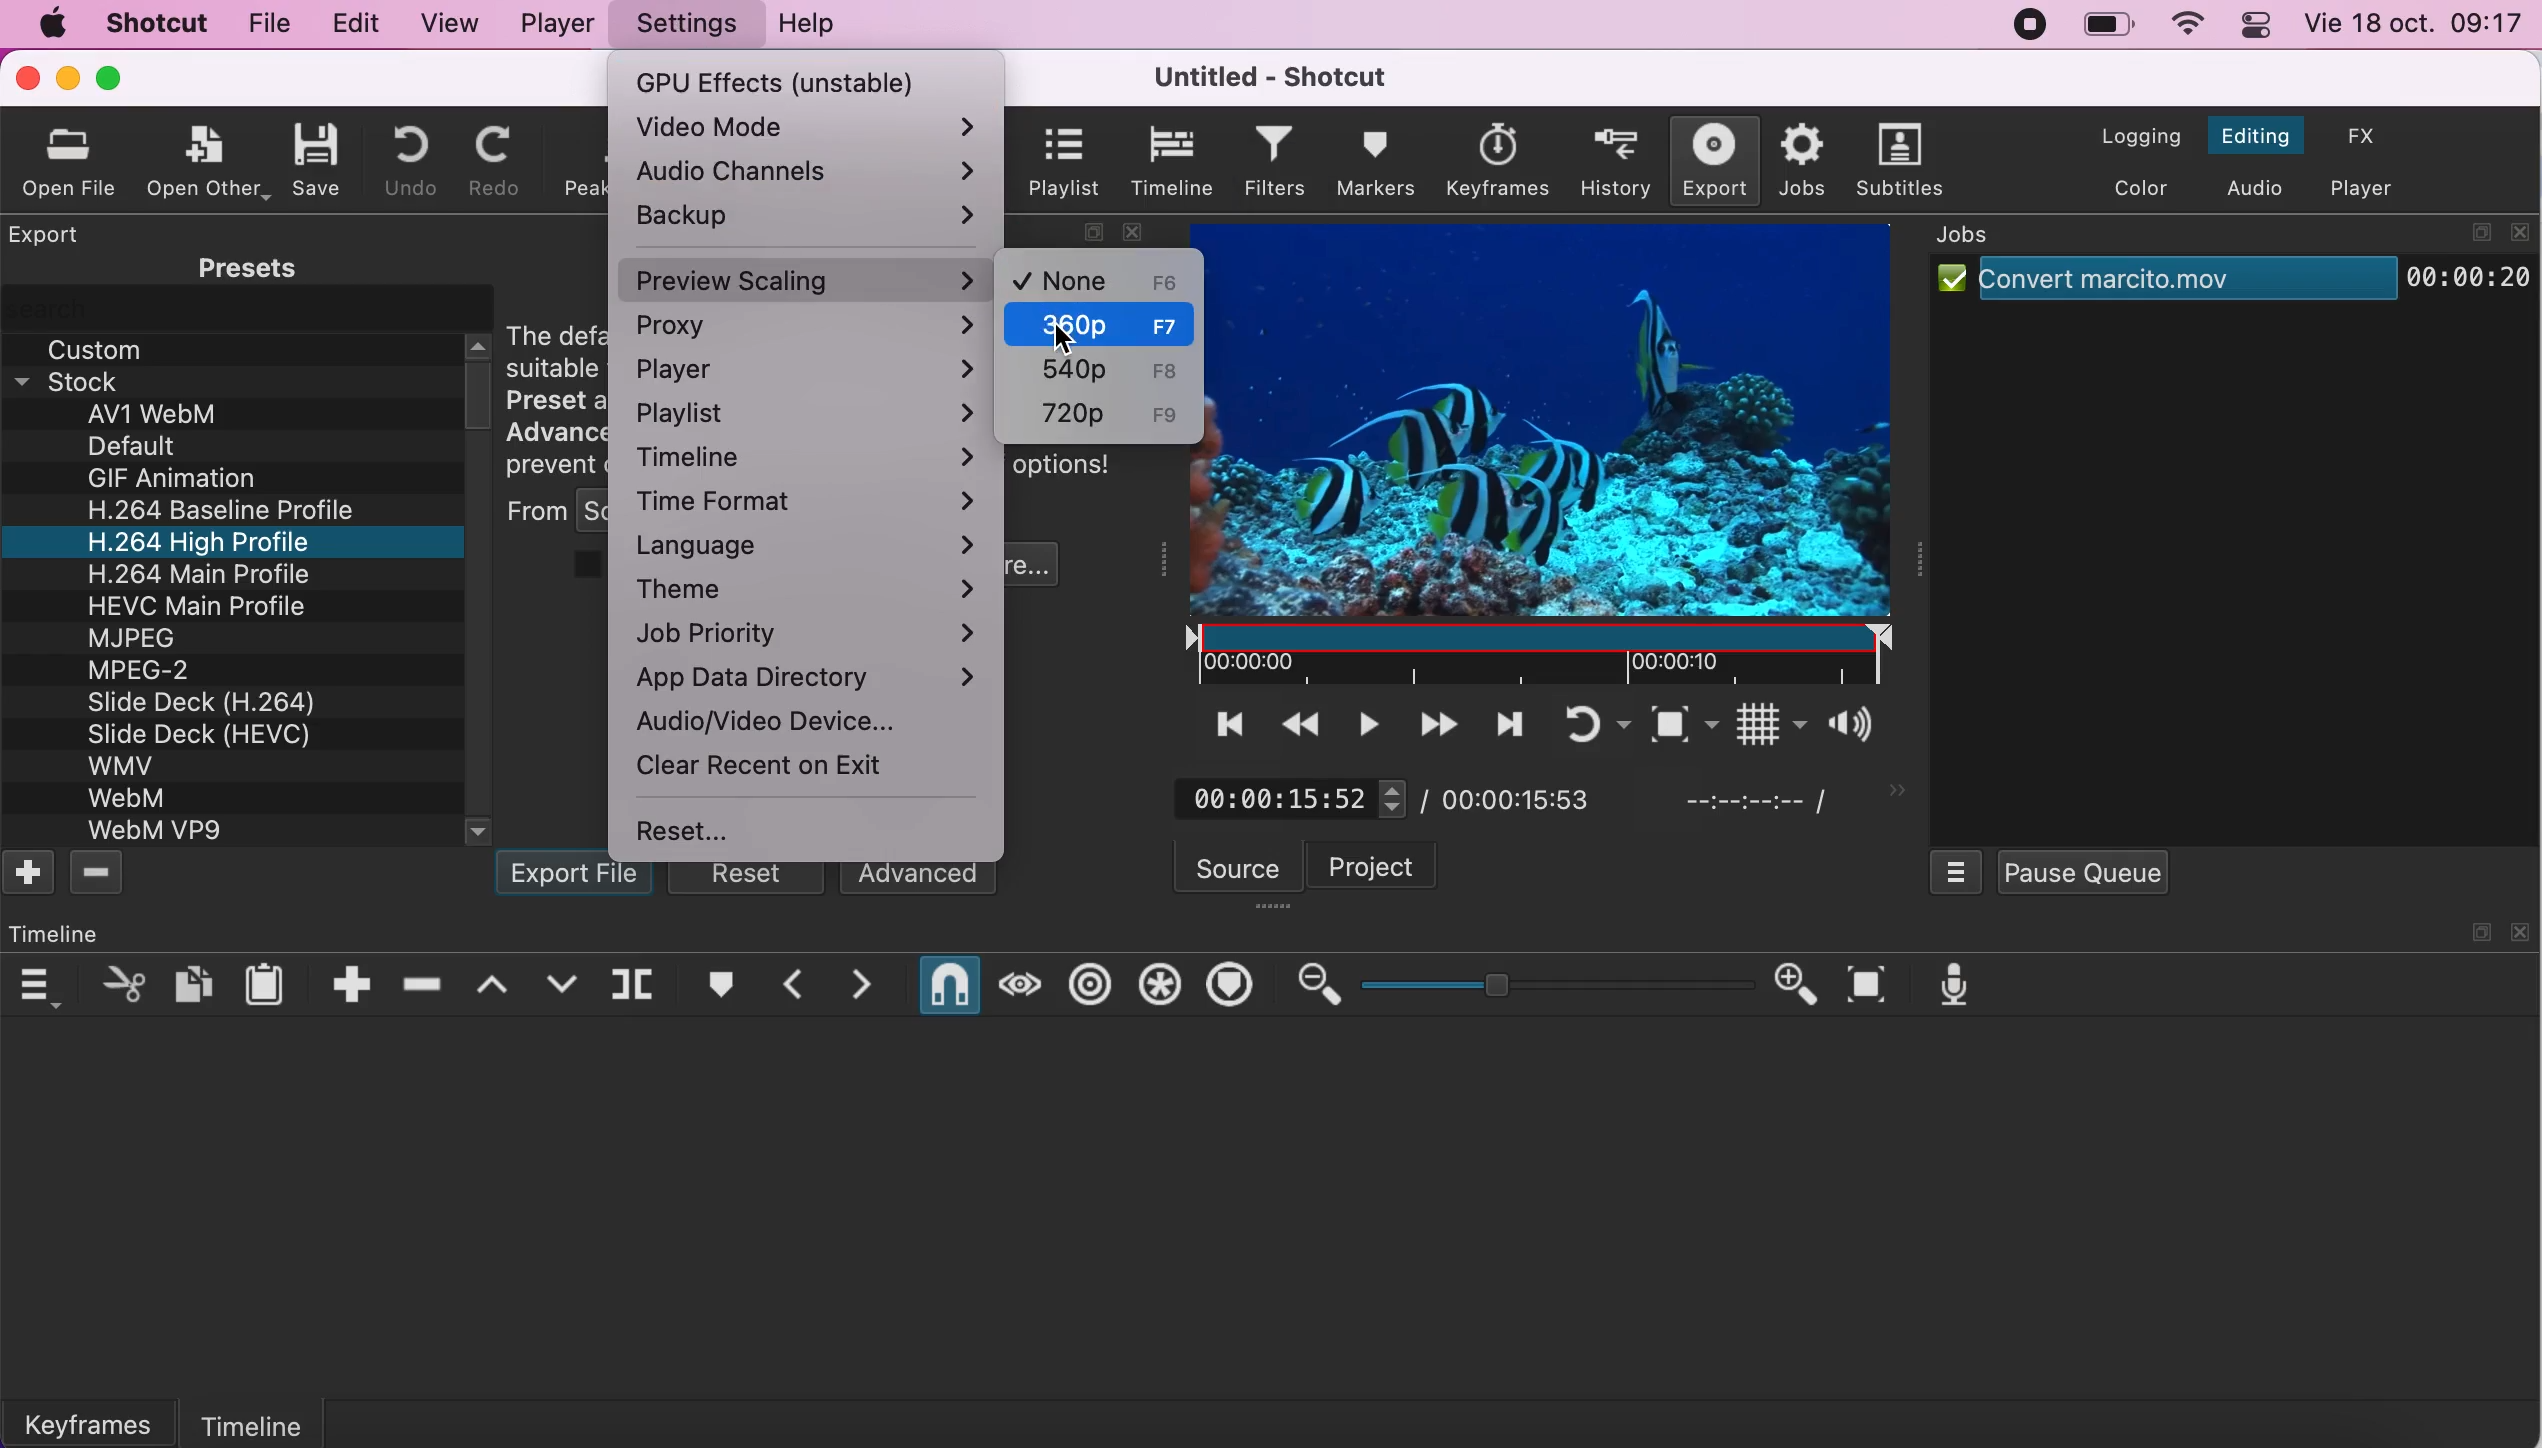 This screenshot has width=2542, height=1448. Describe the element at coordinates (2254, 188) in the screenshot. I see `switch to the audio layout` at that location.